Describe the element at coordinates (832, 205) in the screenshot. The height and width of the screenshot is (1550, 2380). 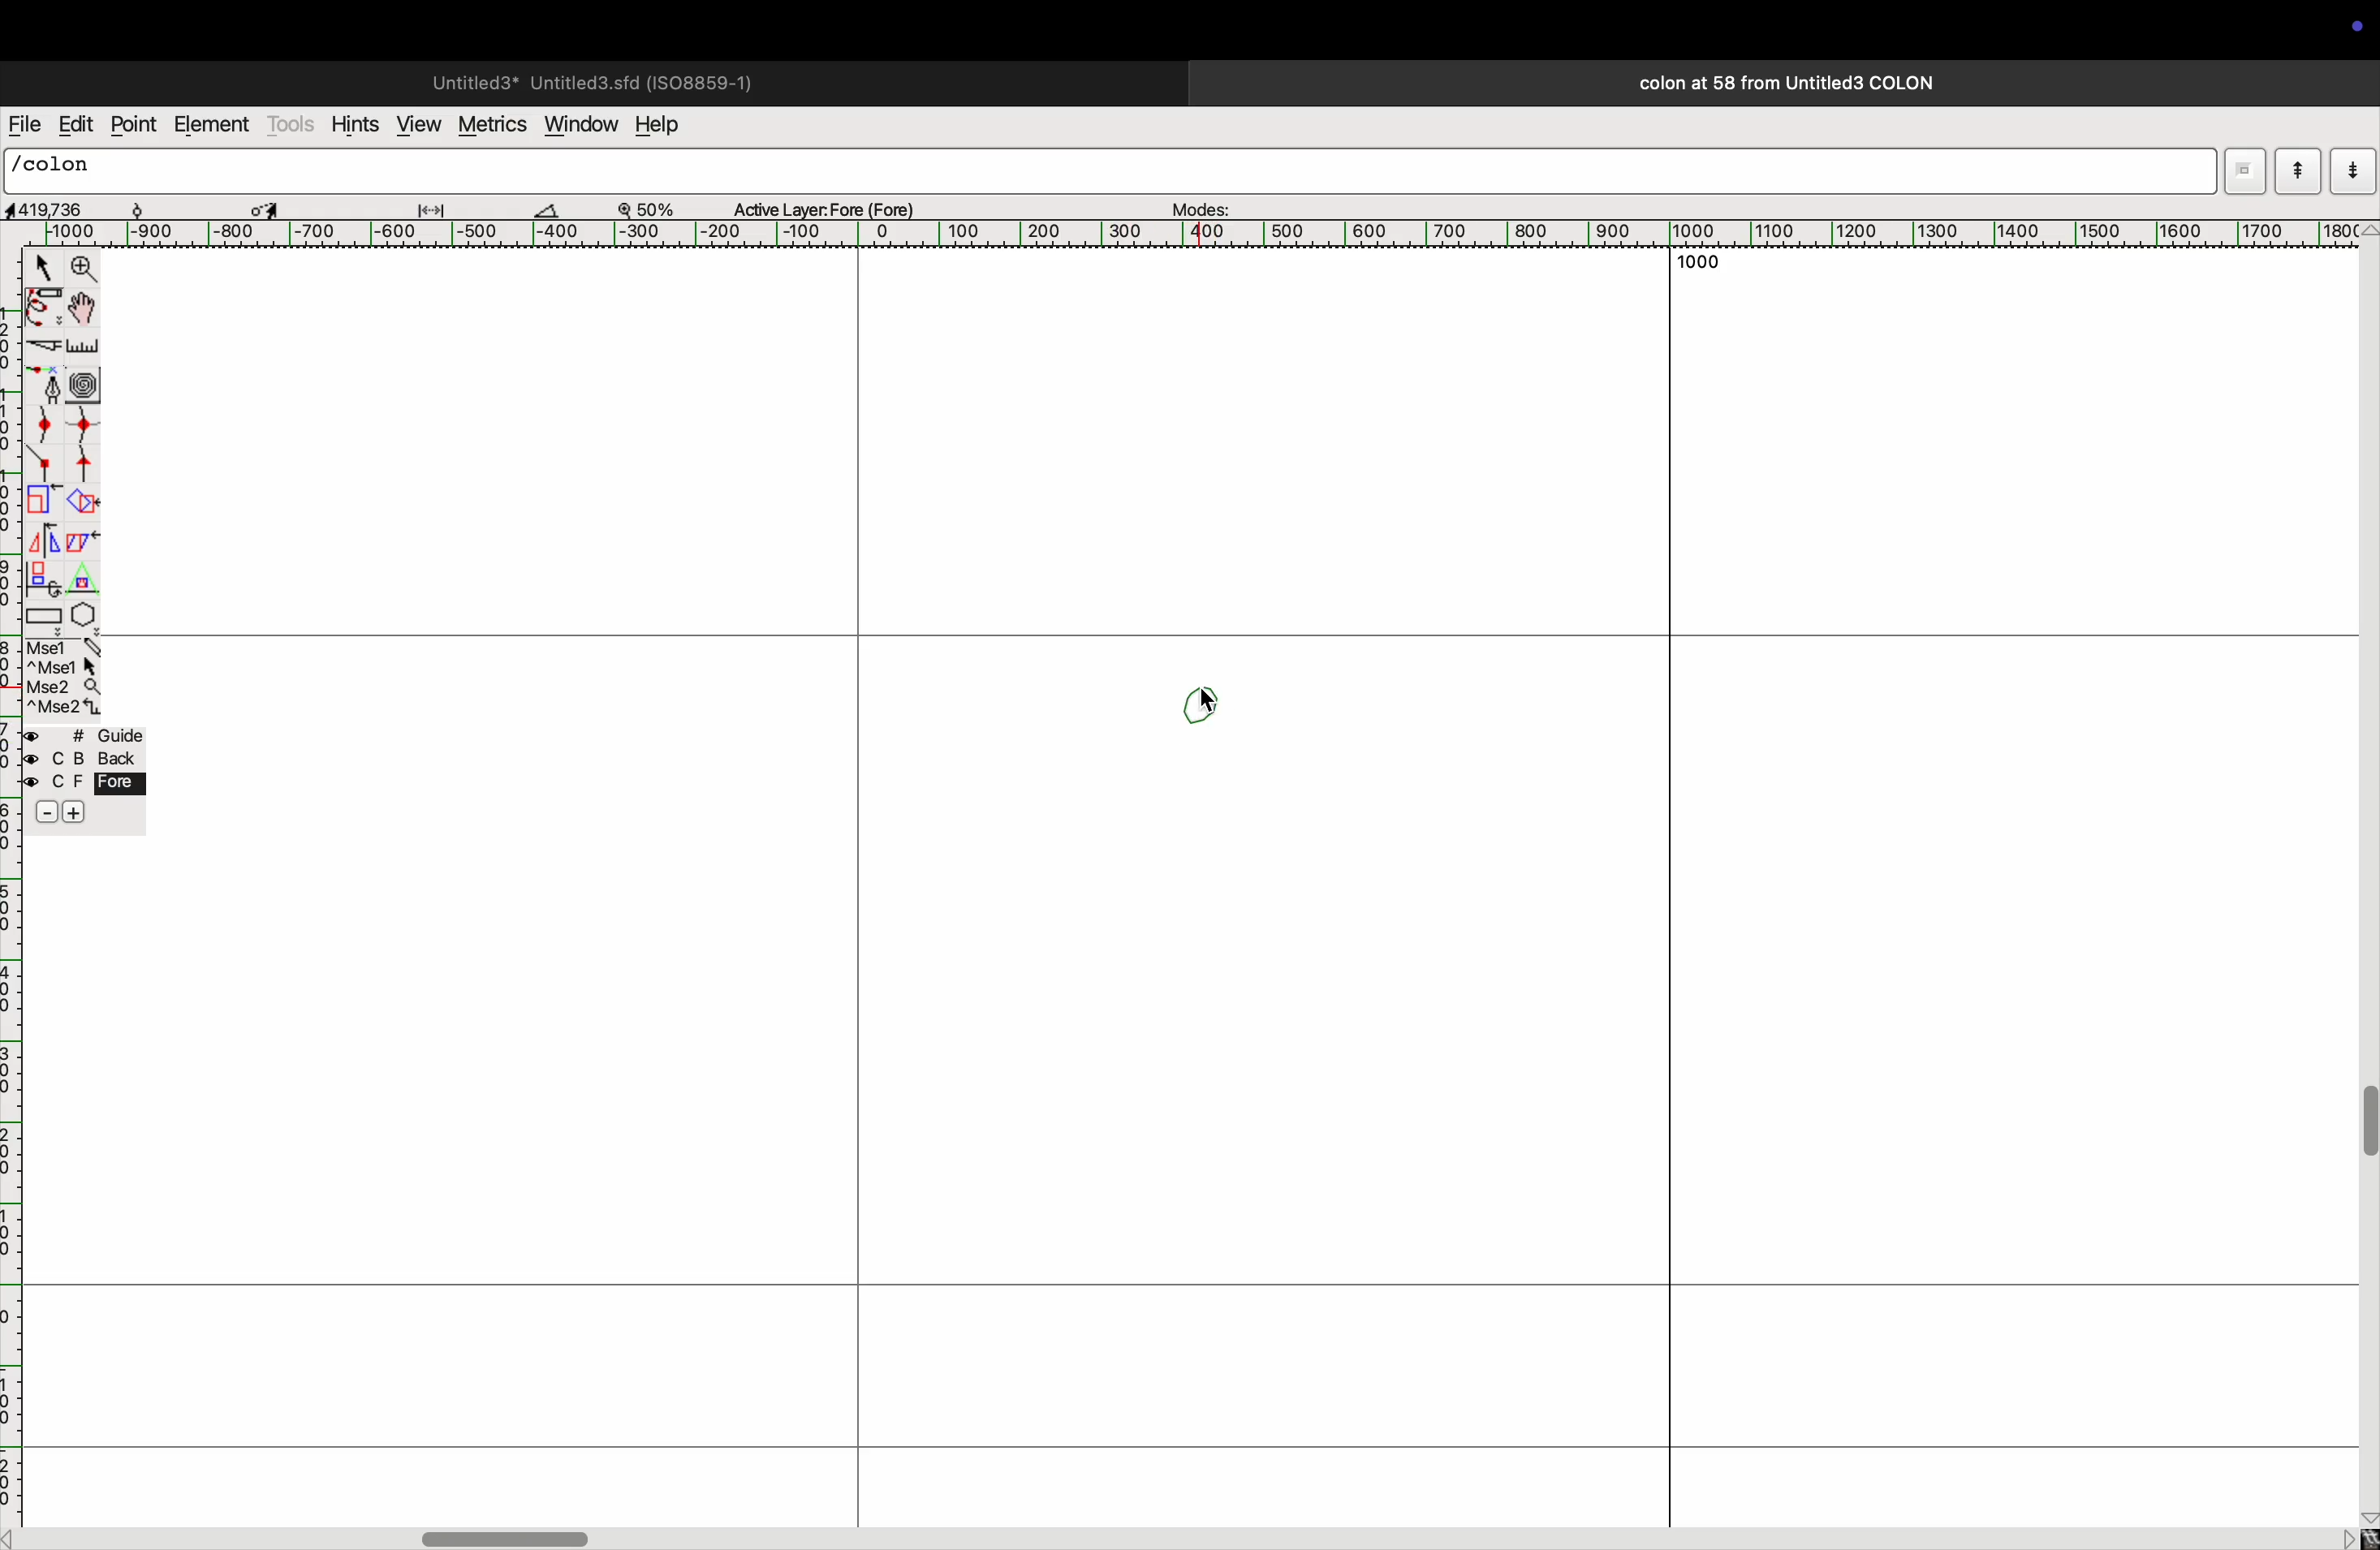
I see `active layer` at that location.